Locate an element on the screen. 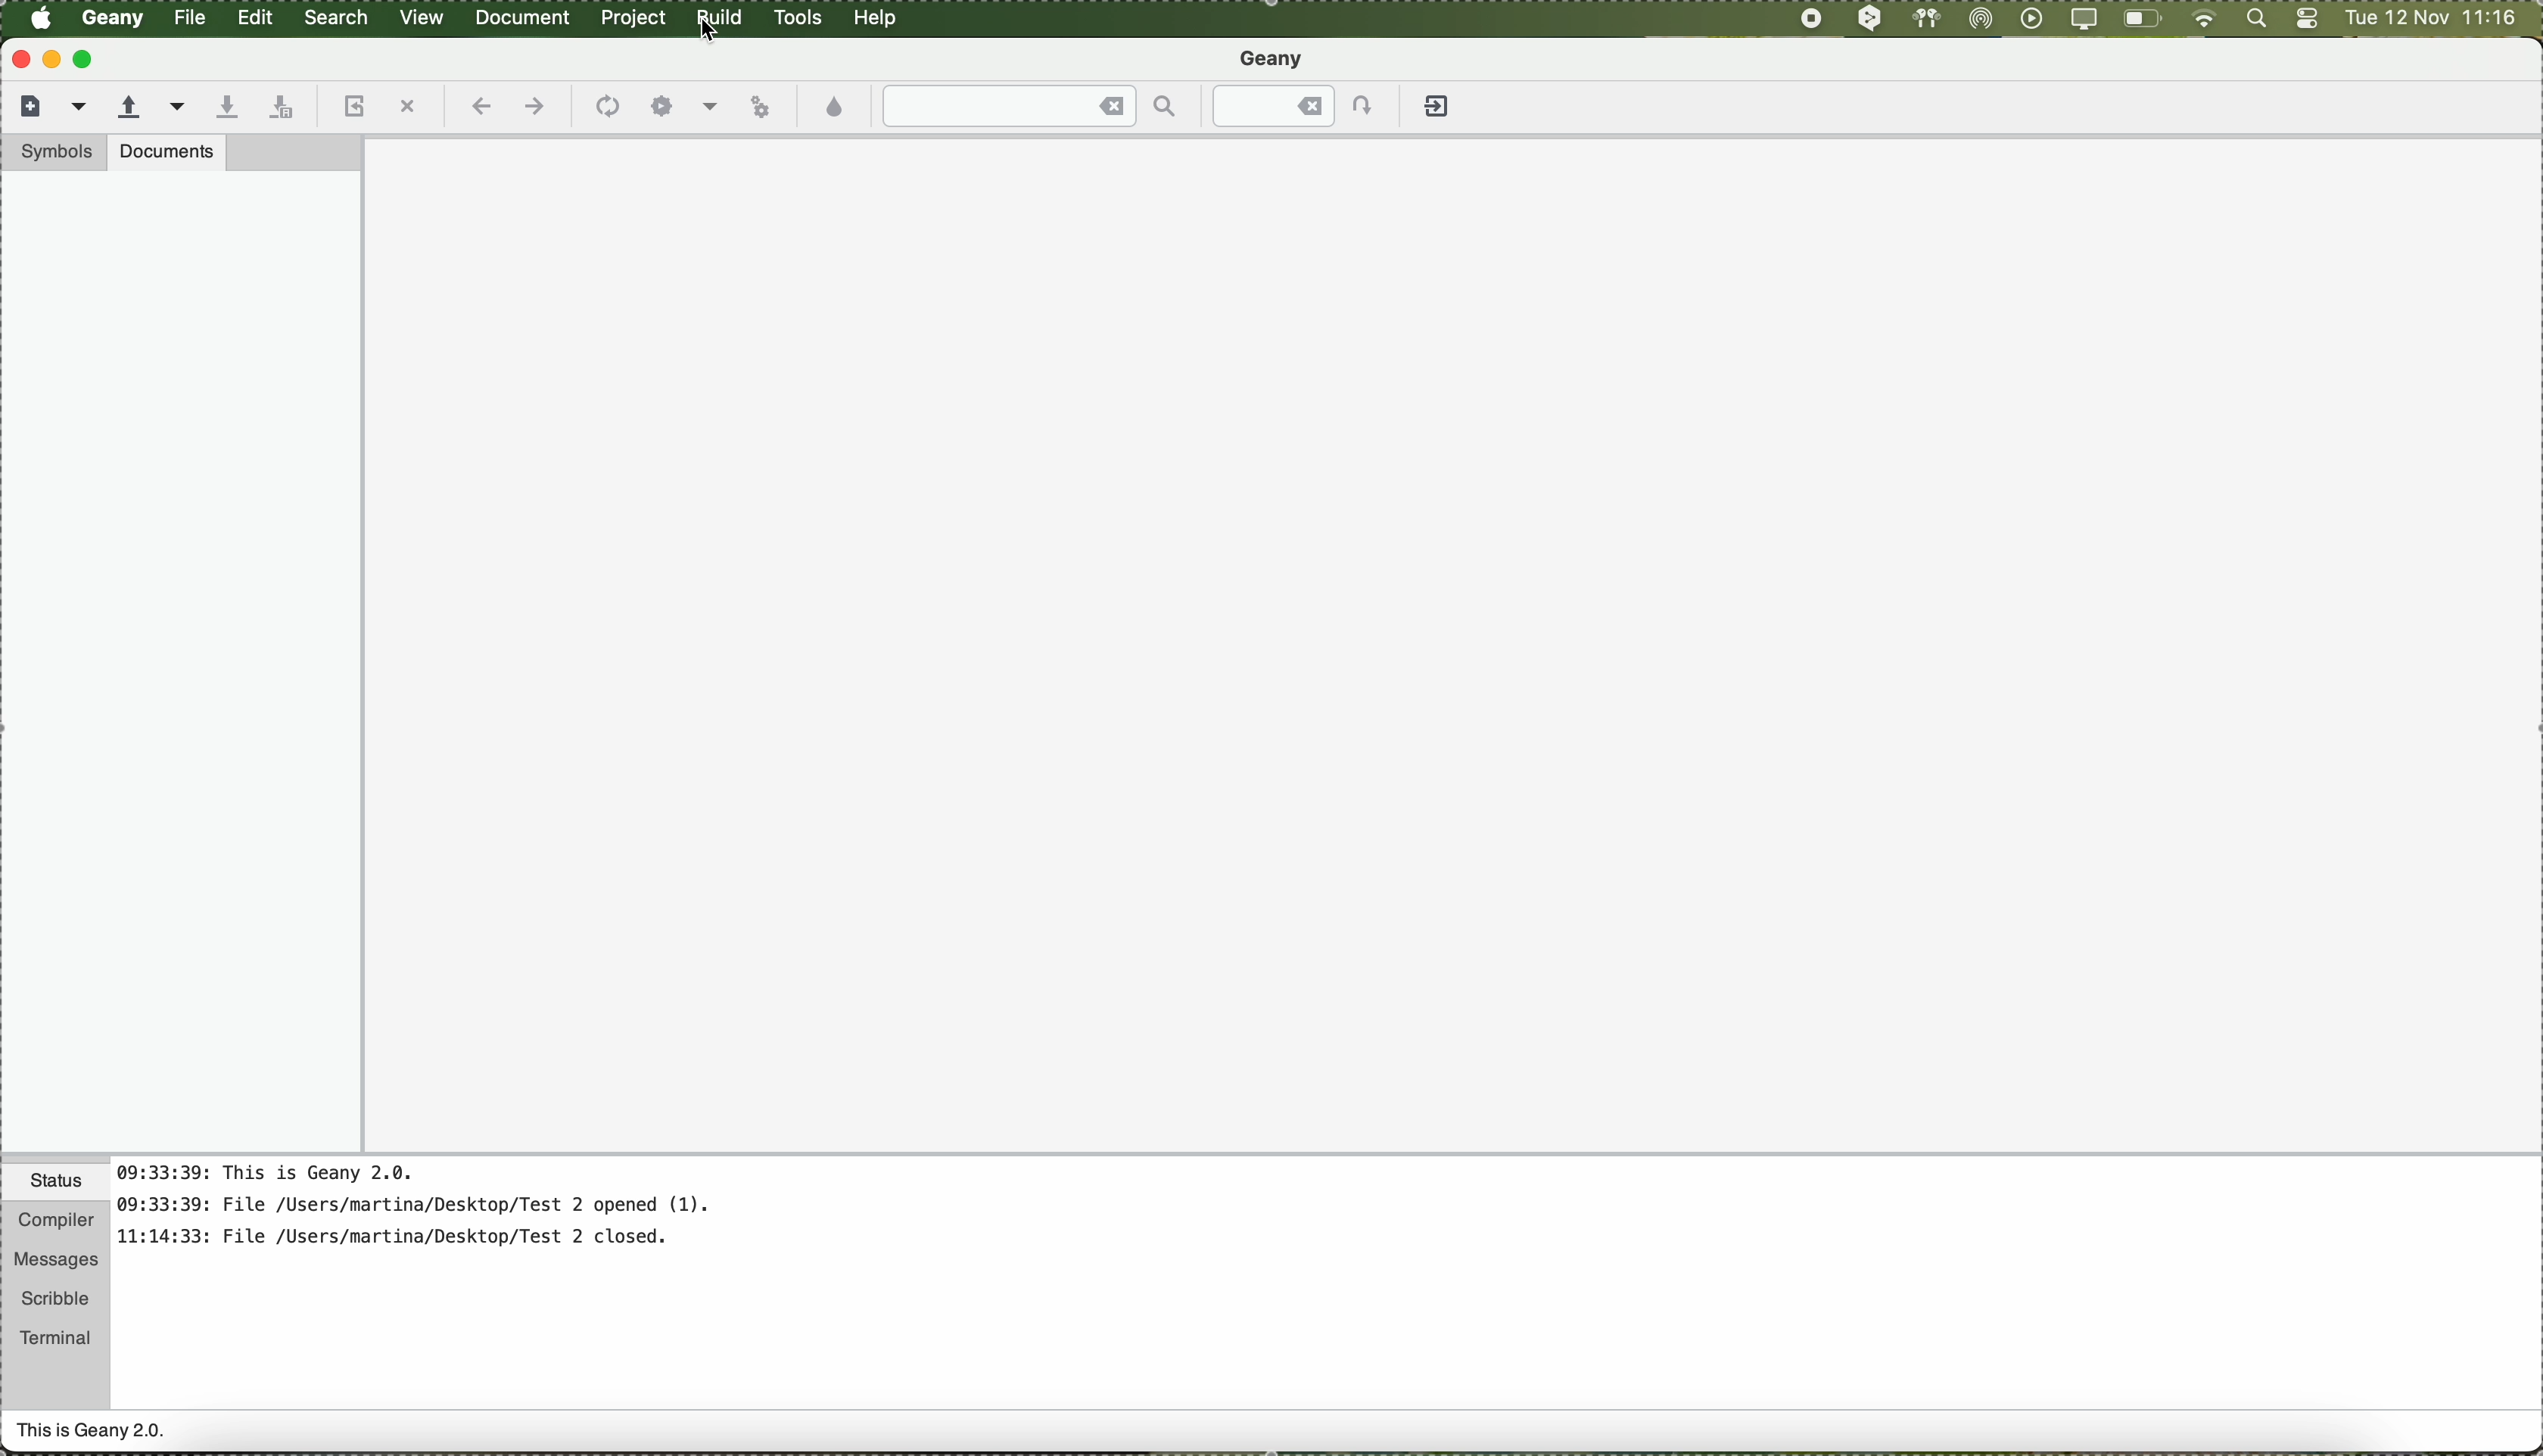  play is located at coordinates (2027, 18).